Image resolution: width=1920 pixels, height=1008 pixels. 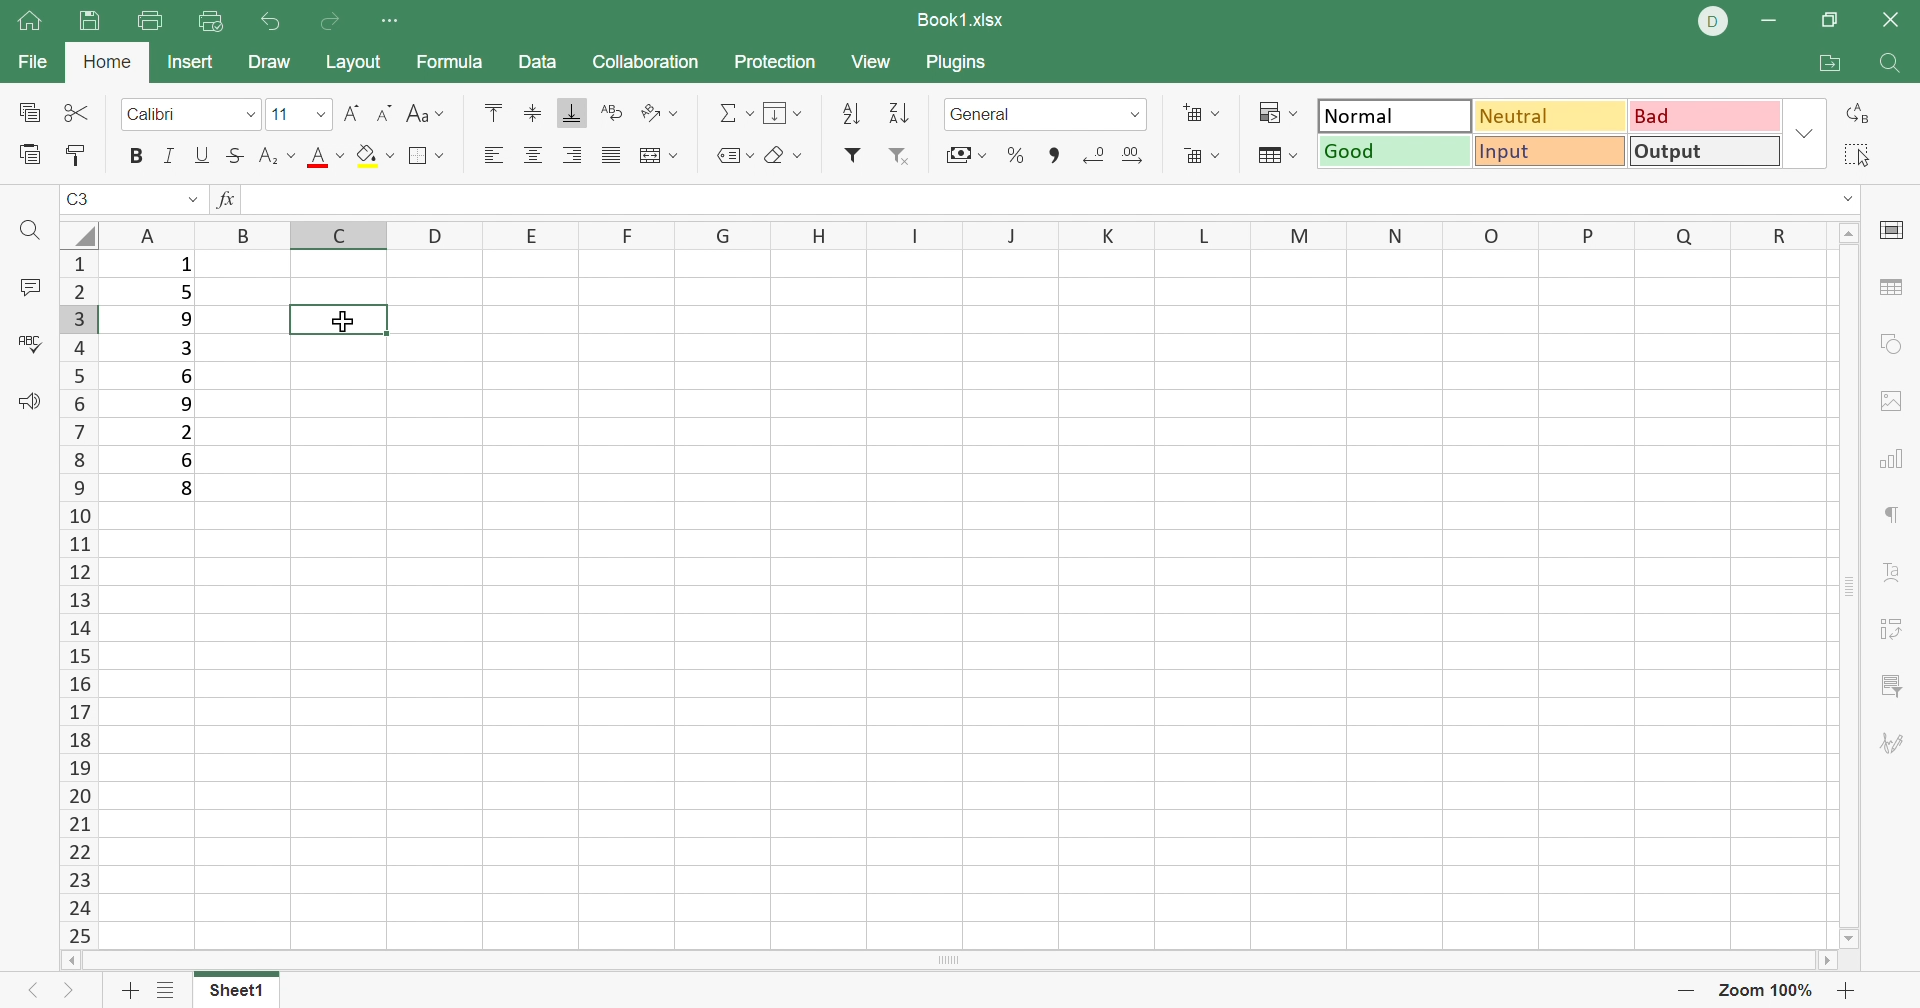 I want to click on Scroll down, so click(x=1849, y=938).